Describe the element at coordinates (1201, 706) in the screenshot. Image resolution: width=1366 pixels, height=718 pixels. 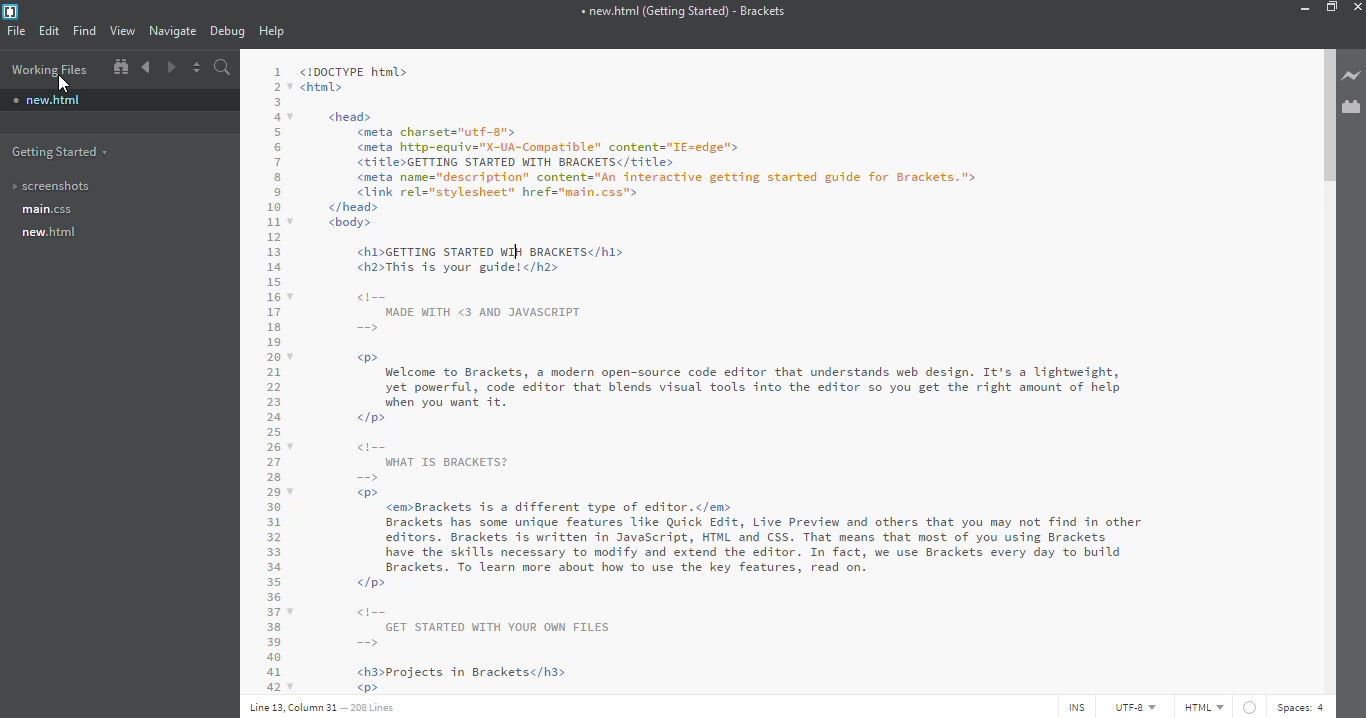
I see `html` at that location.